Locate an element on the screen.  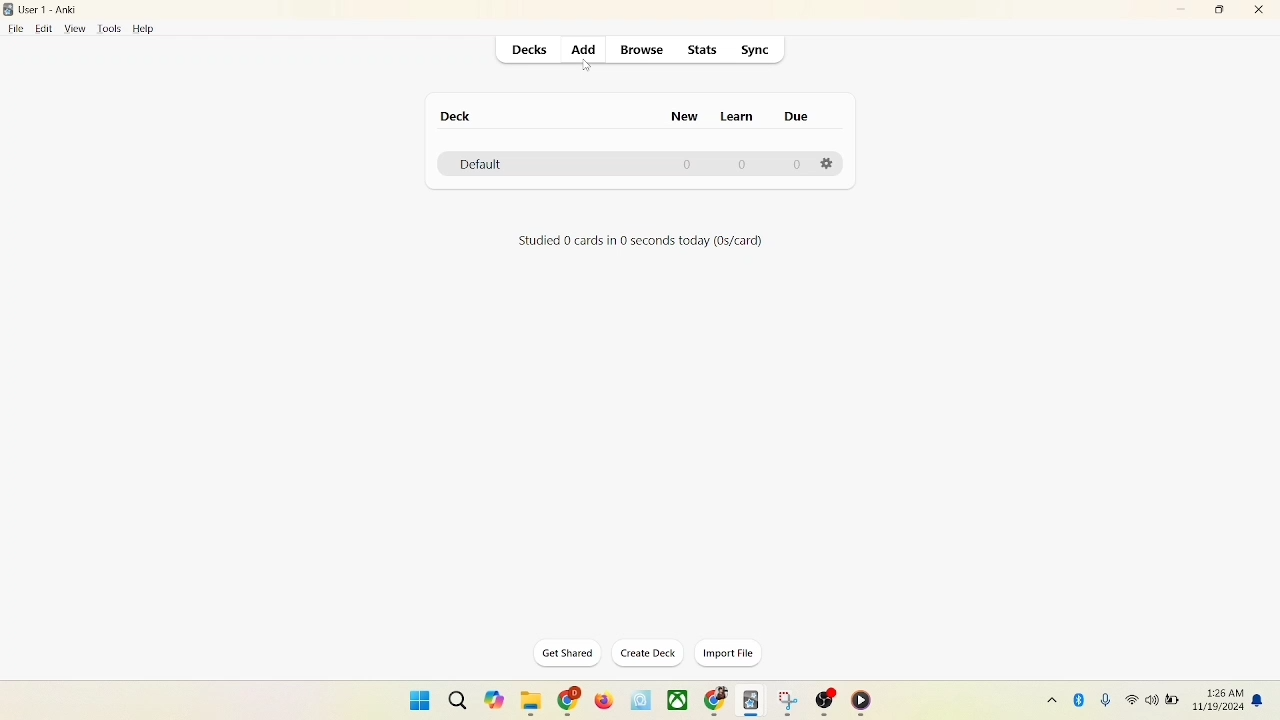
User1-Anki is located at coordinates (52, 10).